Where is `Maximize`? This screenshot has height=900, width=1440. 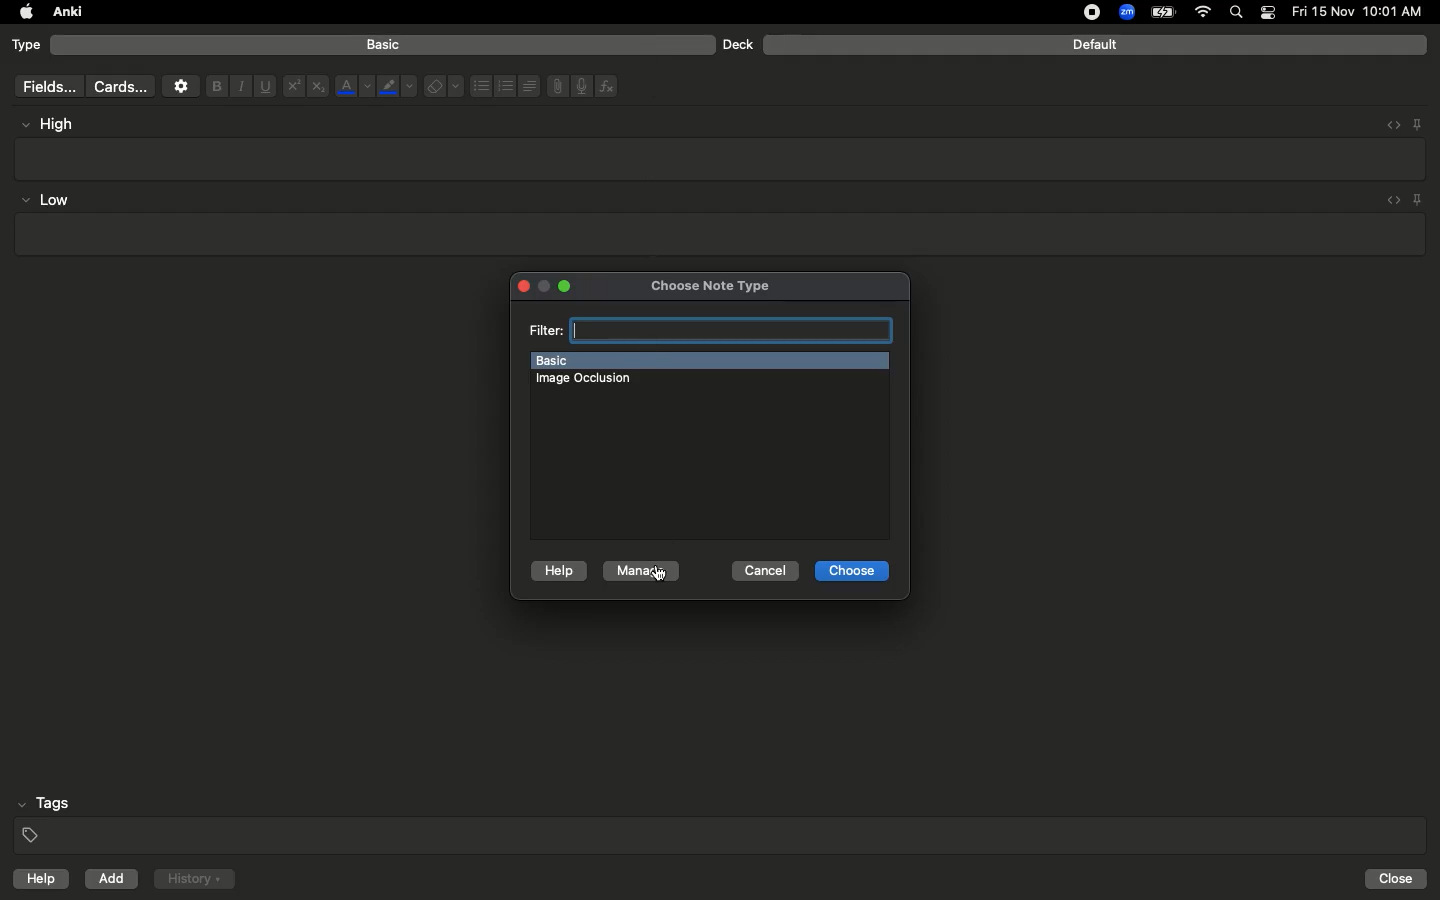 Maximize is located at coordinates (571, 286).